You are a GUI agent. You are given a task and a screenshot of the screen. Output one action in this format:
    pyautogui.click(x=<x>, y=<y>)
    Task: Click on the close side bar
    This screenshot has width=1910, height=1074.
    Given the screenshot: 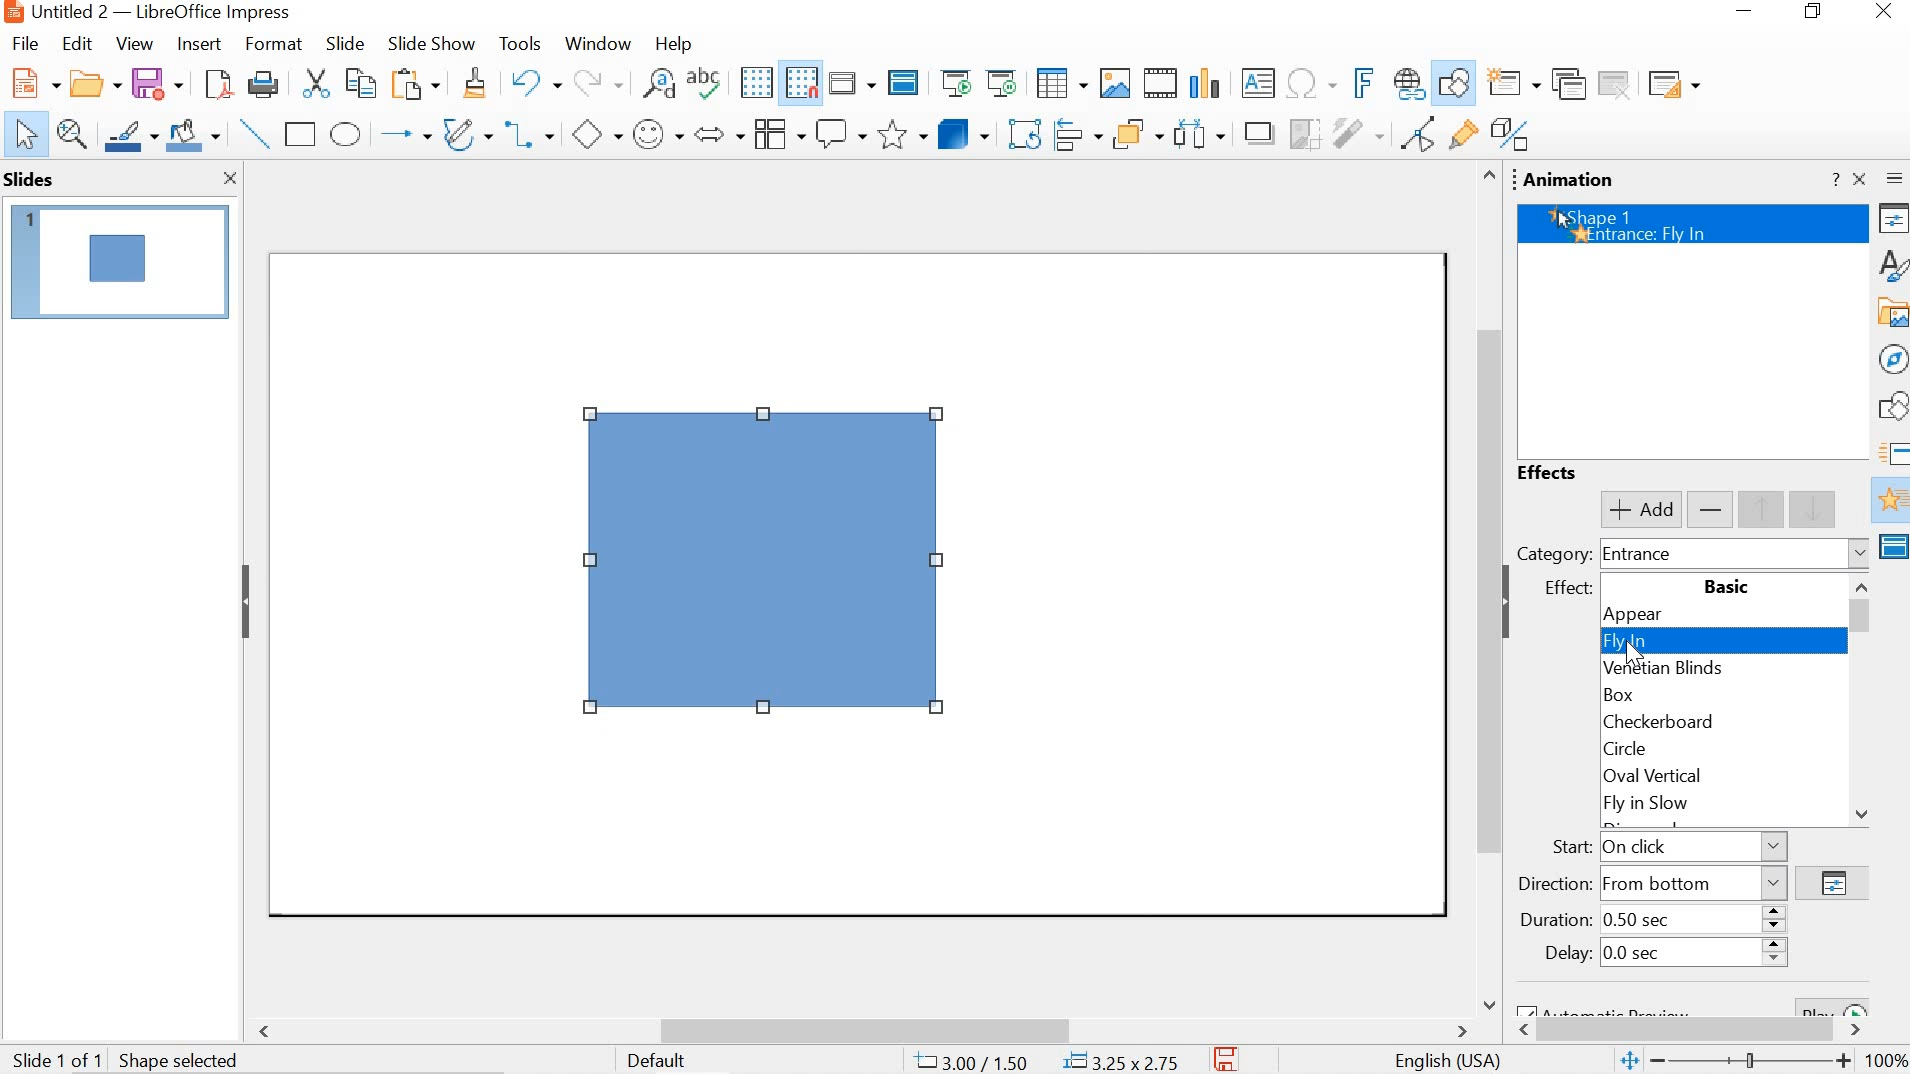 What is the action you would take?
    pyautogui.click(x=1859, y=178)
    